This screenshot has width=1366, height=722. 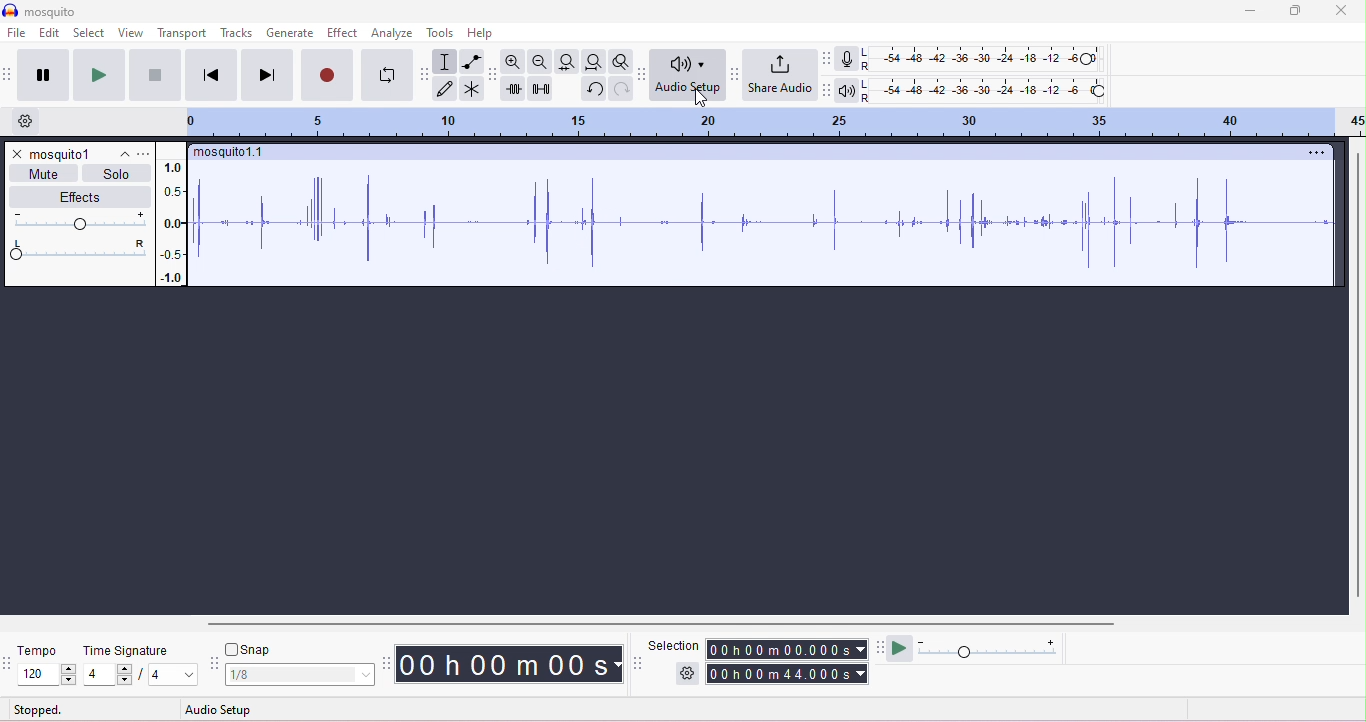 I want to click on loop, so click(x=386, y=75).